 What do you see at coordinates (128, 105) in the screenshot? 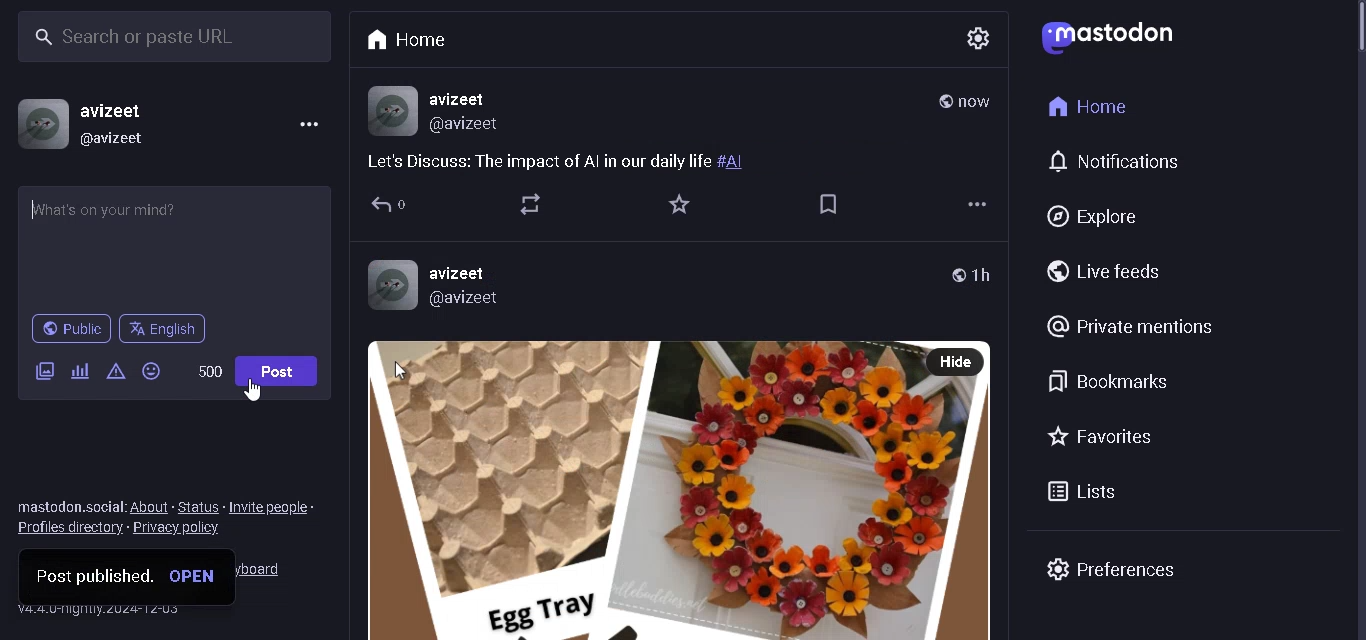
I see `USERNAME` at bounding box center [128, 105].